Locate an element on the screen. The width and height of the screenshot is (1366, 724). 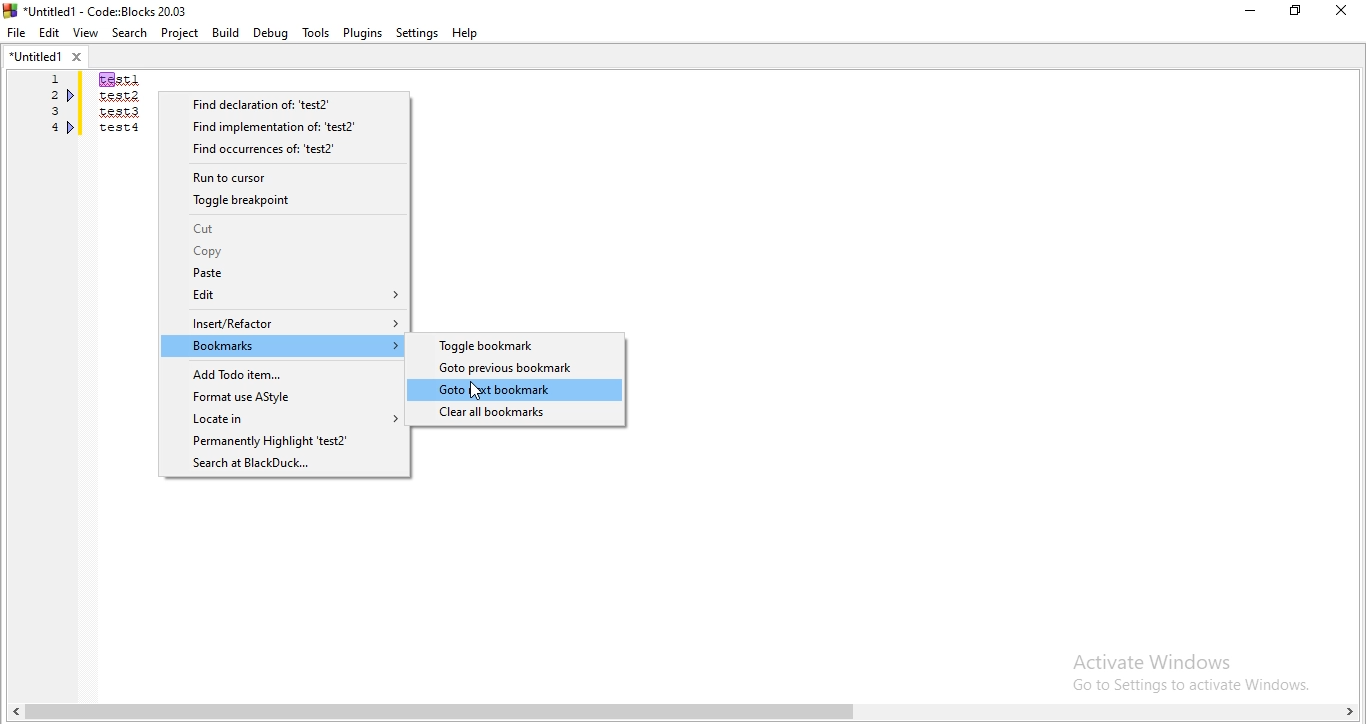
Project  is located at coordinates (181, 34).